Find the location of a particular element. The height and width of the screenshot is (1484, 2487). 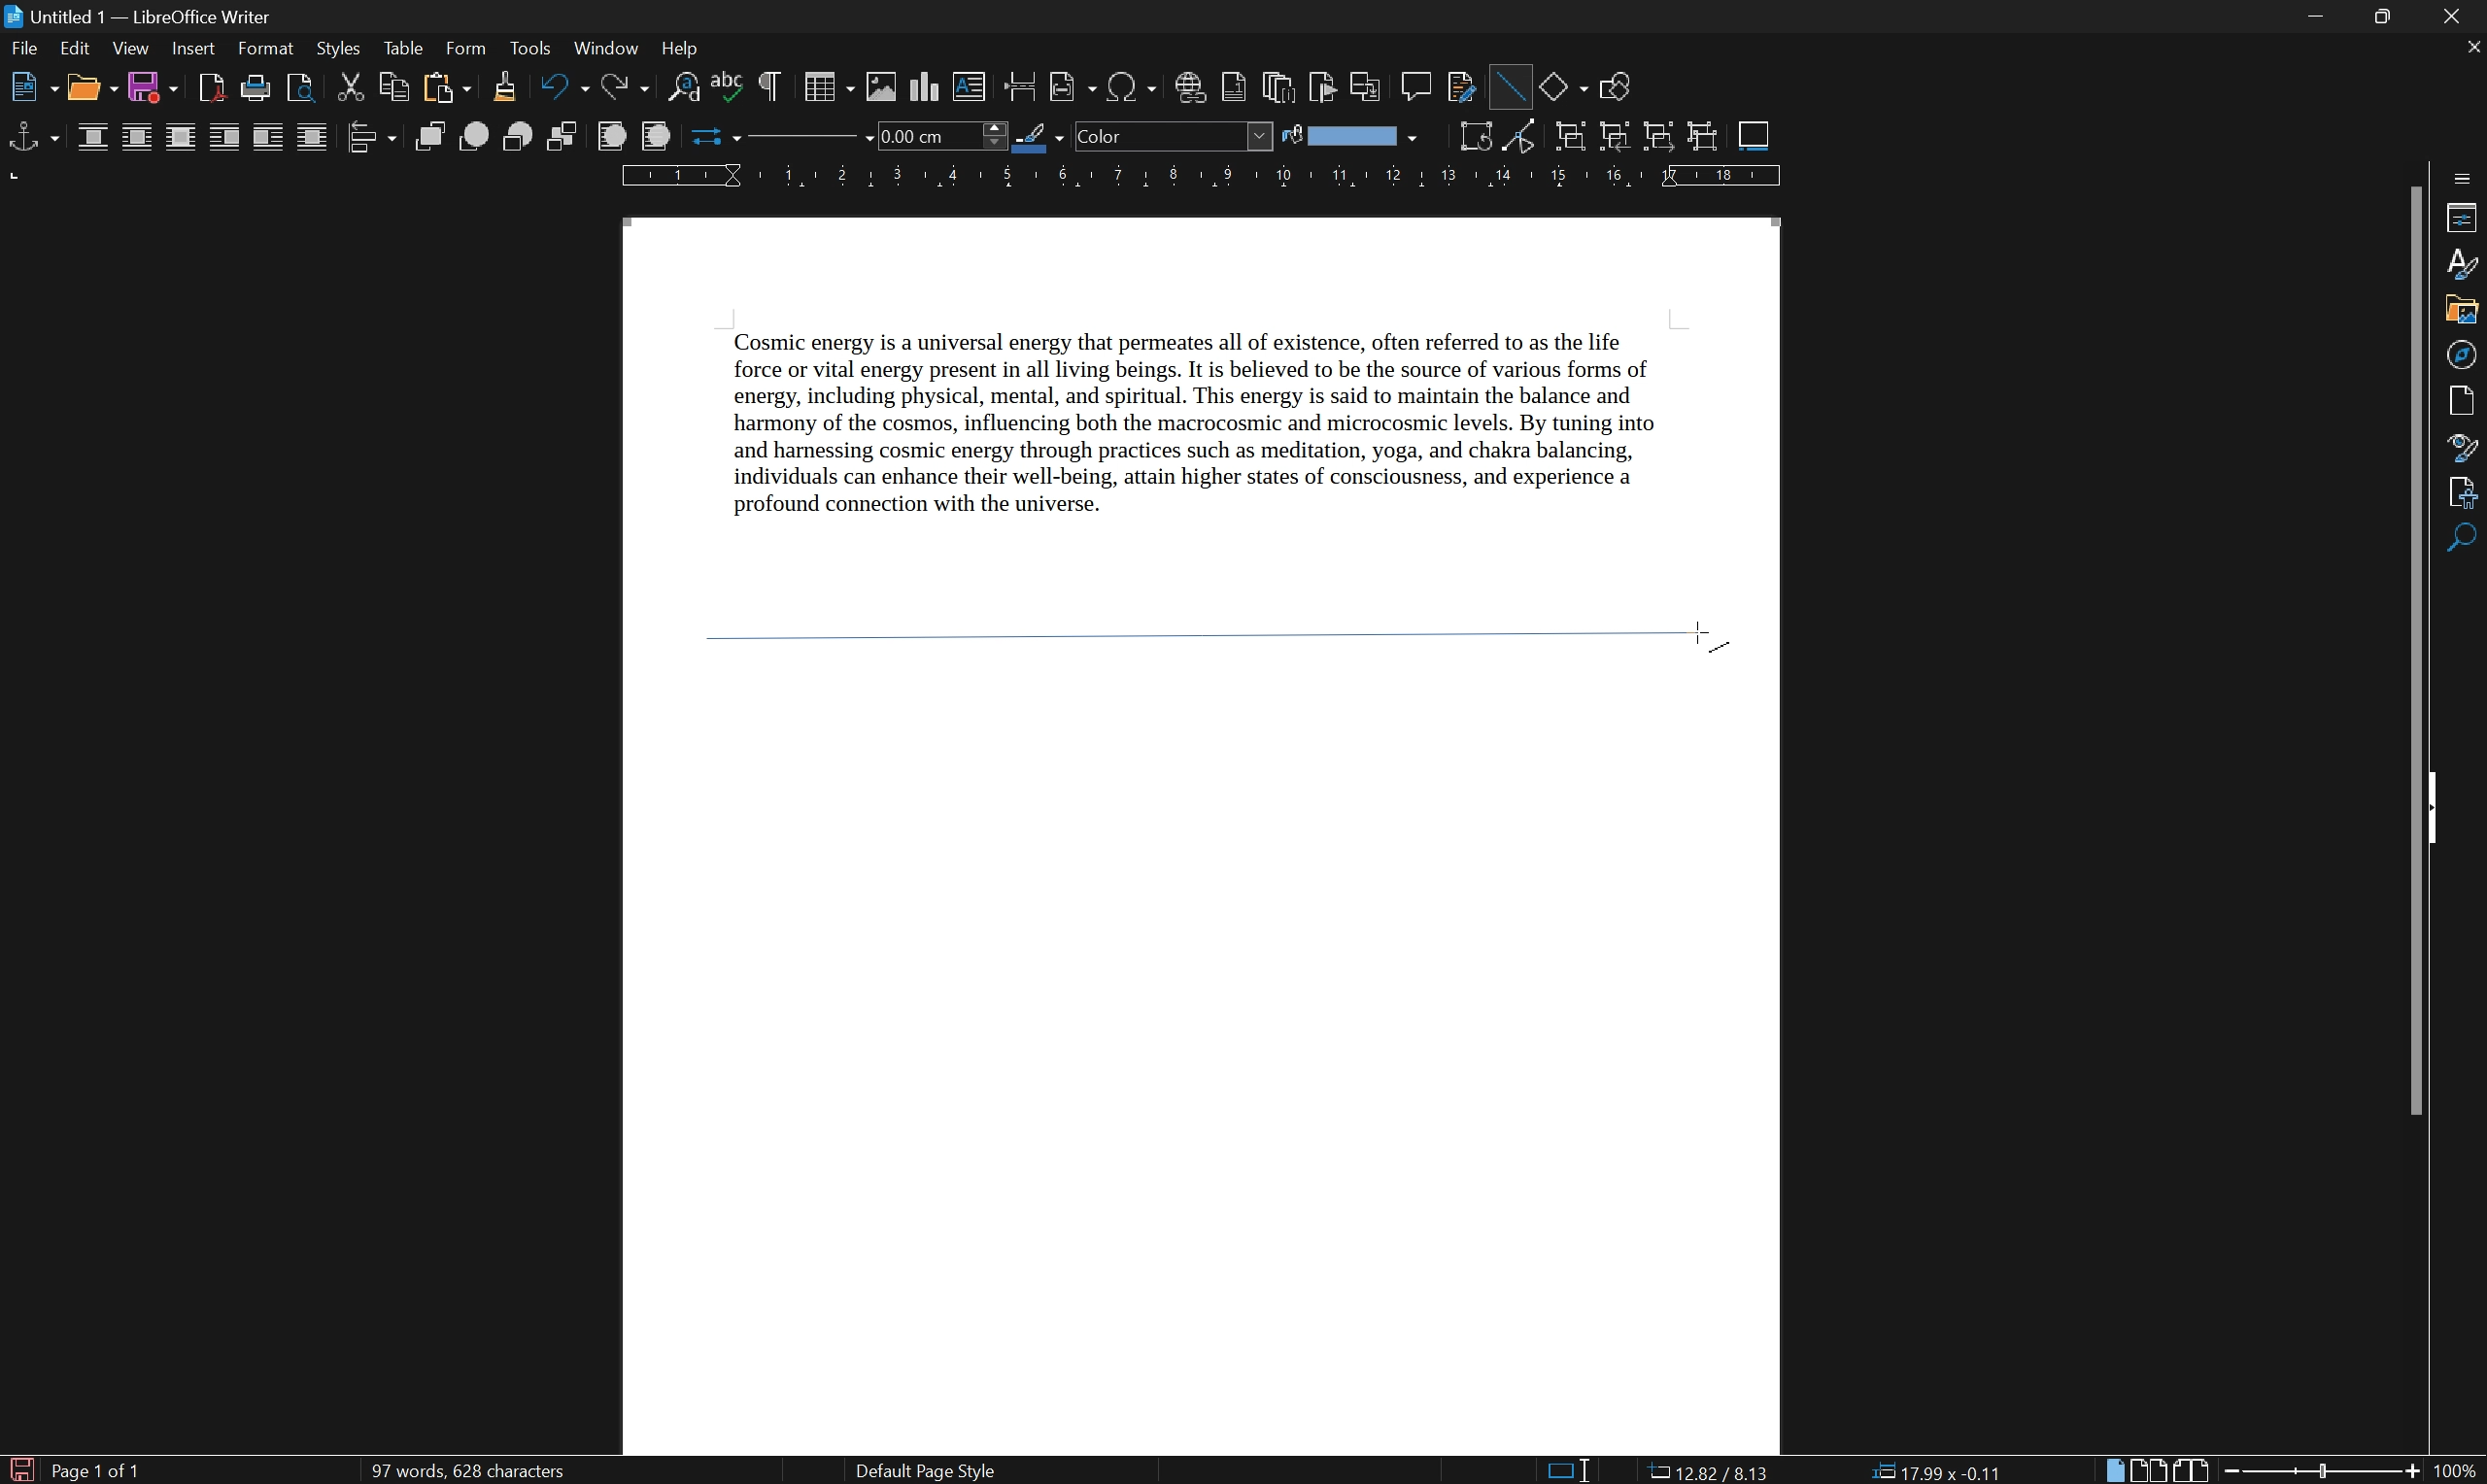

cut is located at coordinates (353, 86).